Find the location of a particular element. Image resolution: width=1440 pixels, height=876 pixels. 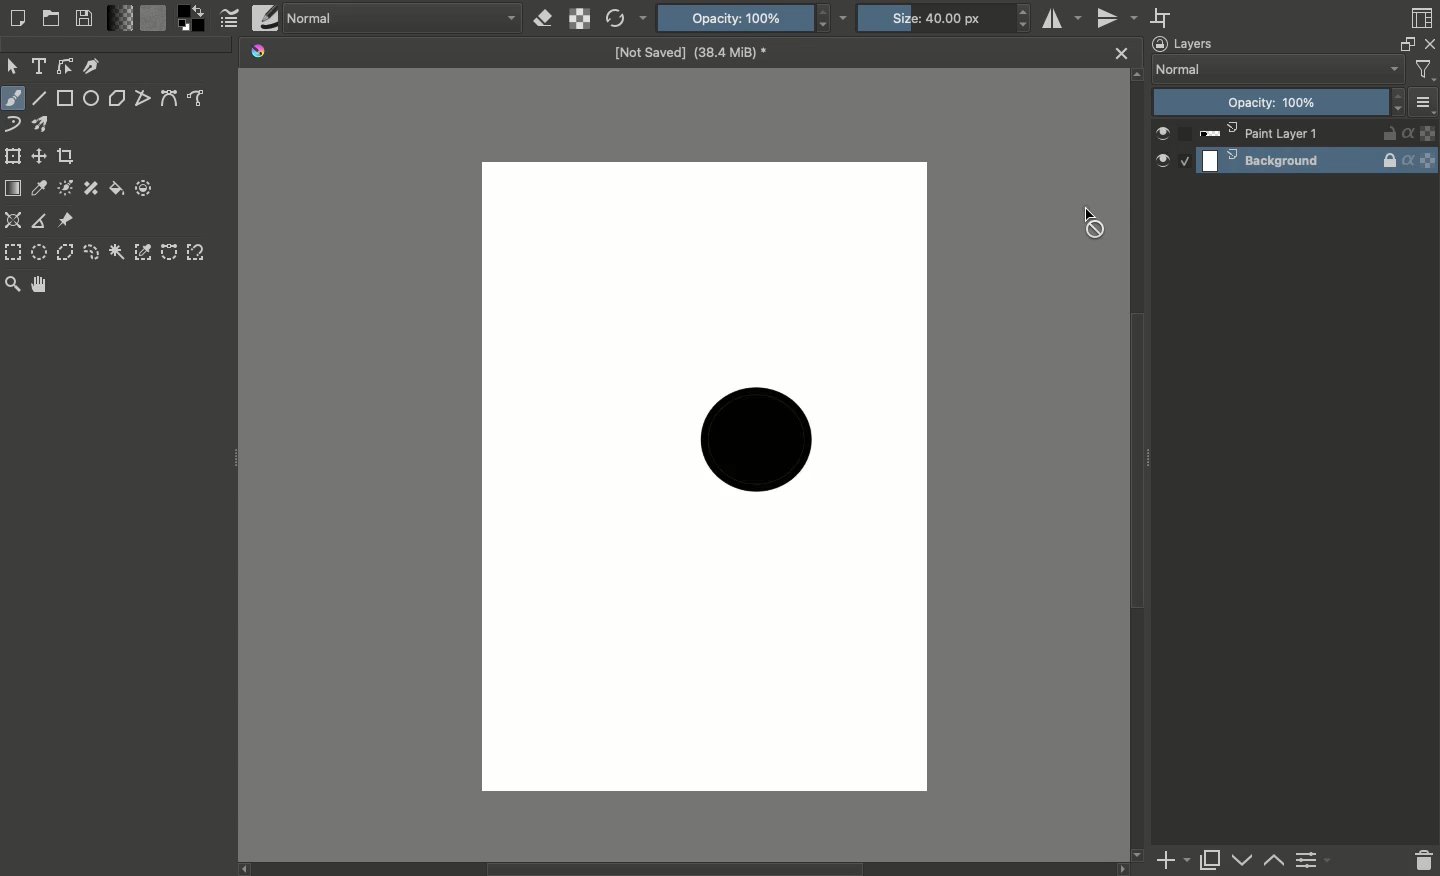

Text is located at coordinates (41, 67).